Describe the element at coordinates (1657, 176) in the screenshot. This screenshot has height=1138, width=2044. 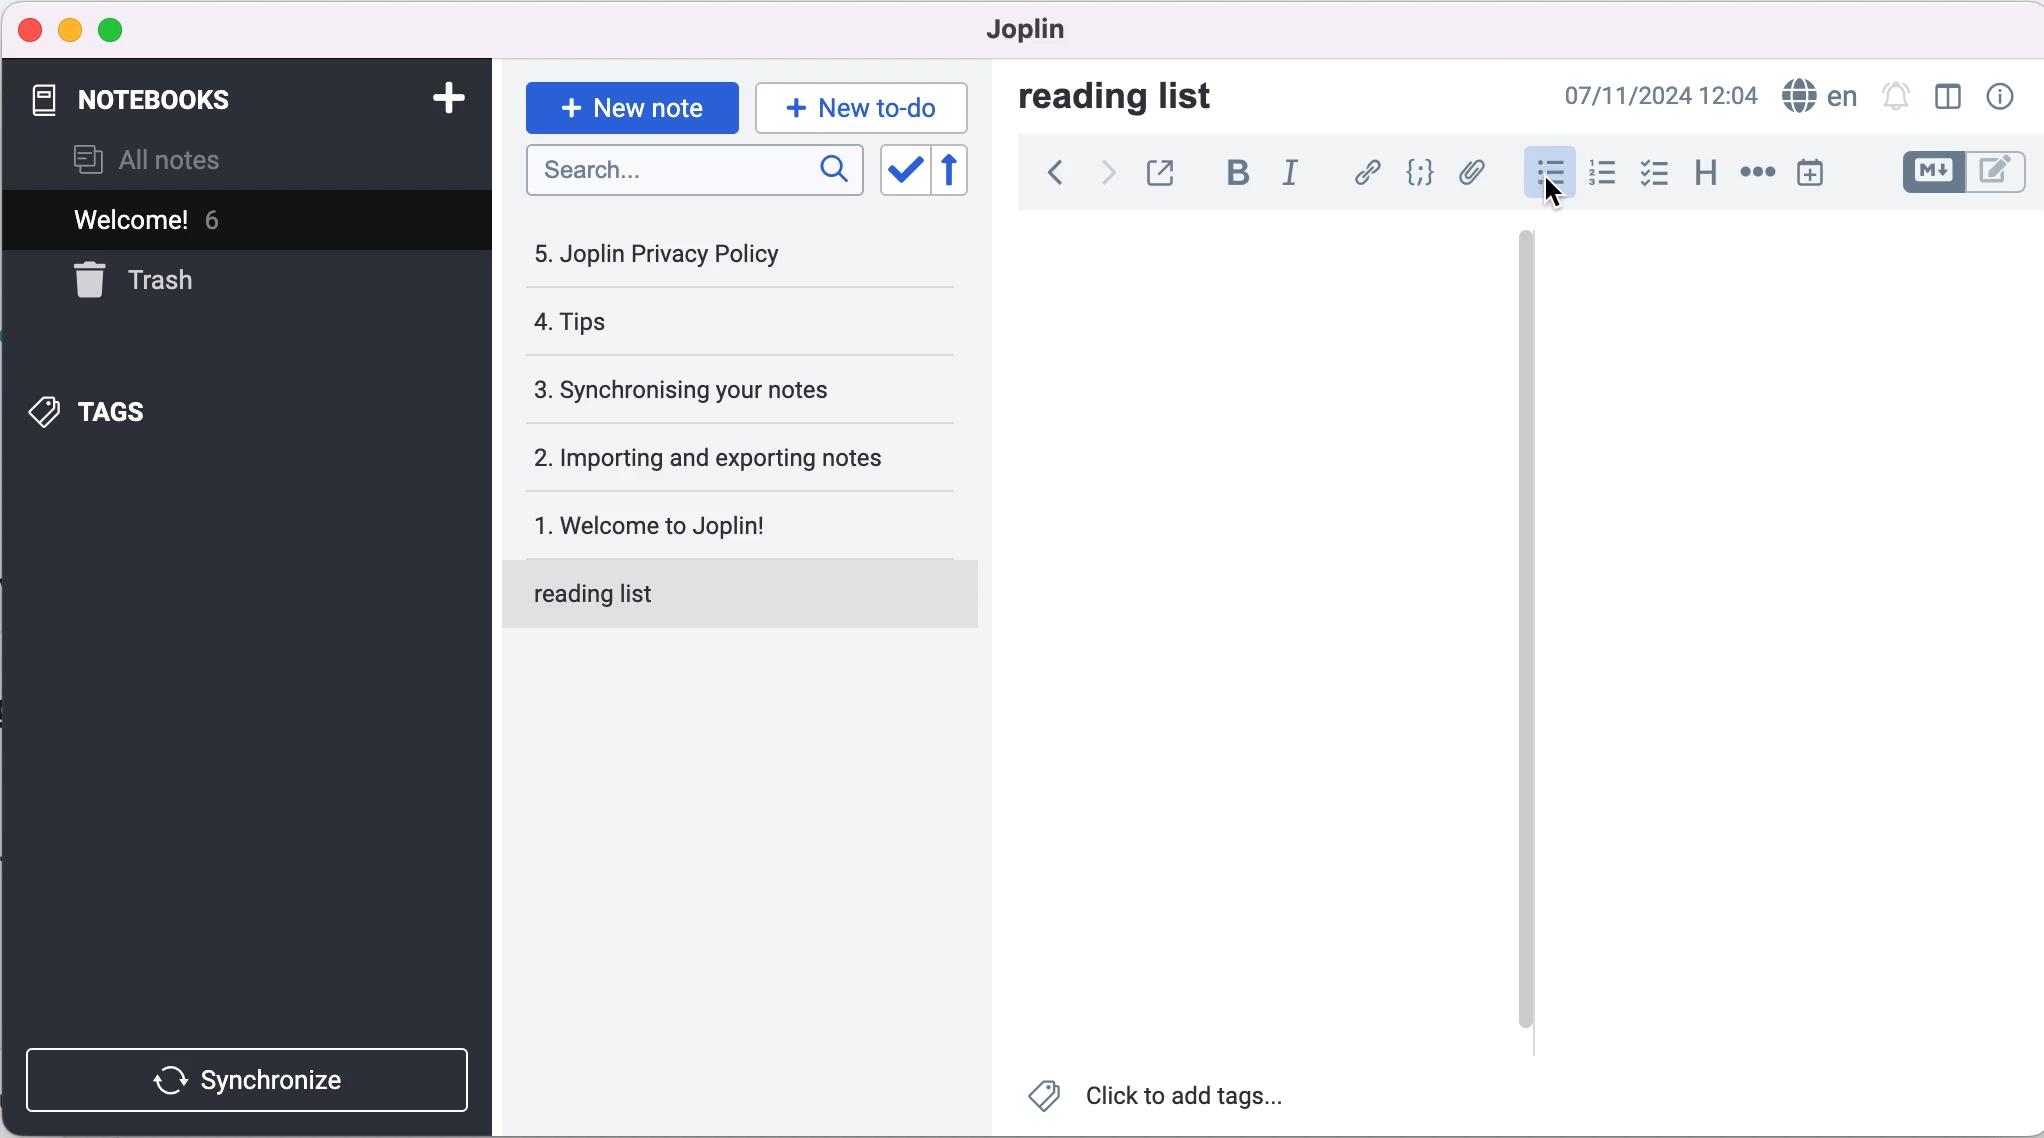
I see `checkbox` at that location.